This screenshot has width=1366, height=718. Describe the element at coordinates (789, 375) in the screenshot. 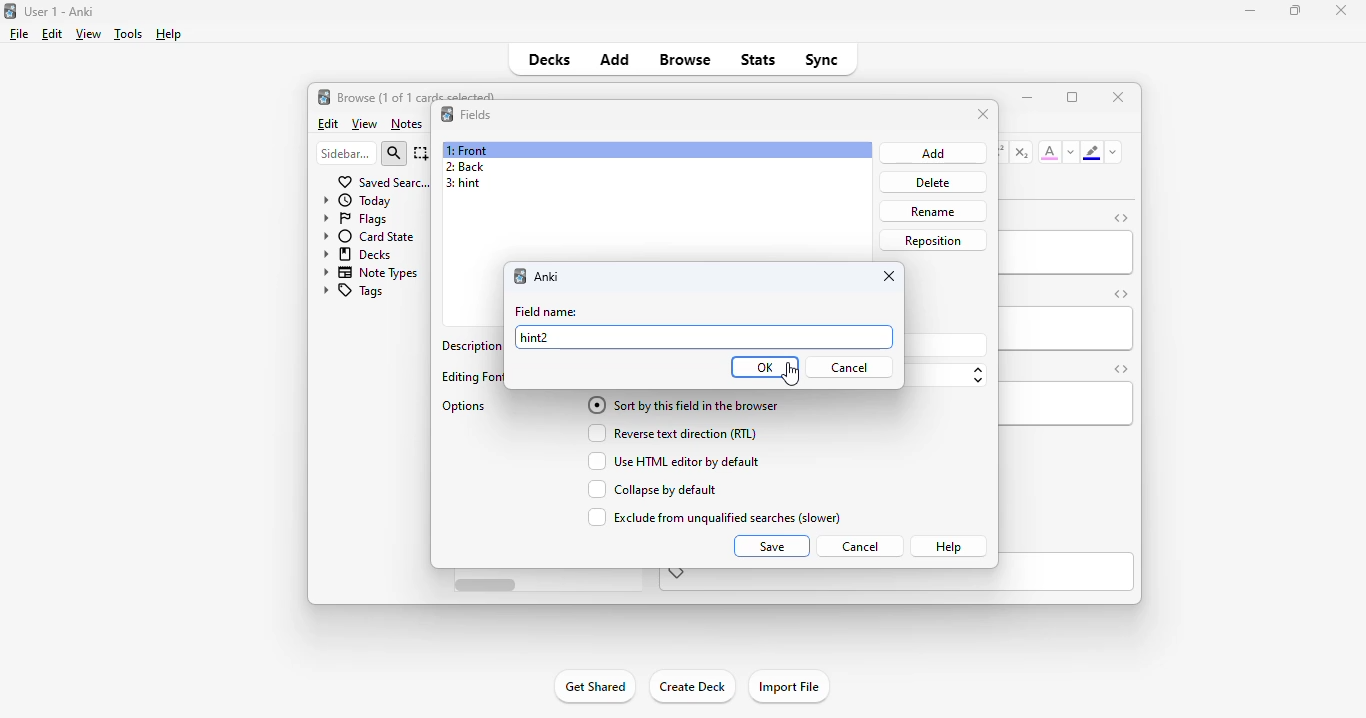

I see `cursor` at that location.